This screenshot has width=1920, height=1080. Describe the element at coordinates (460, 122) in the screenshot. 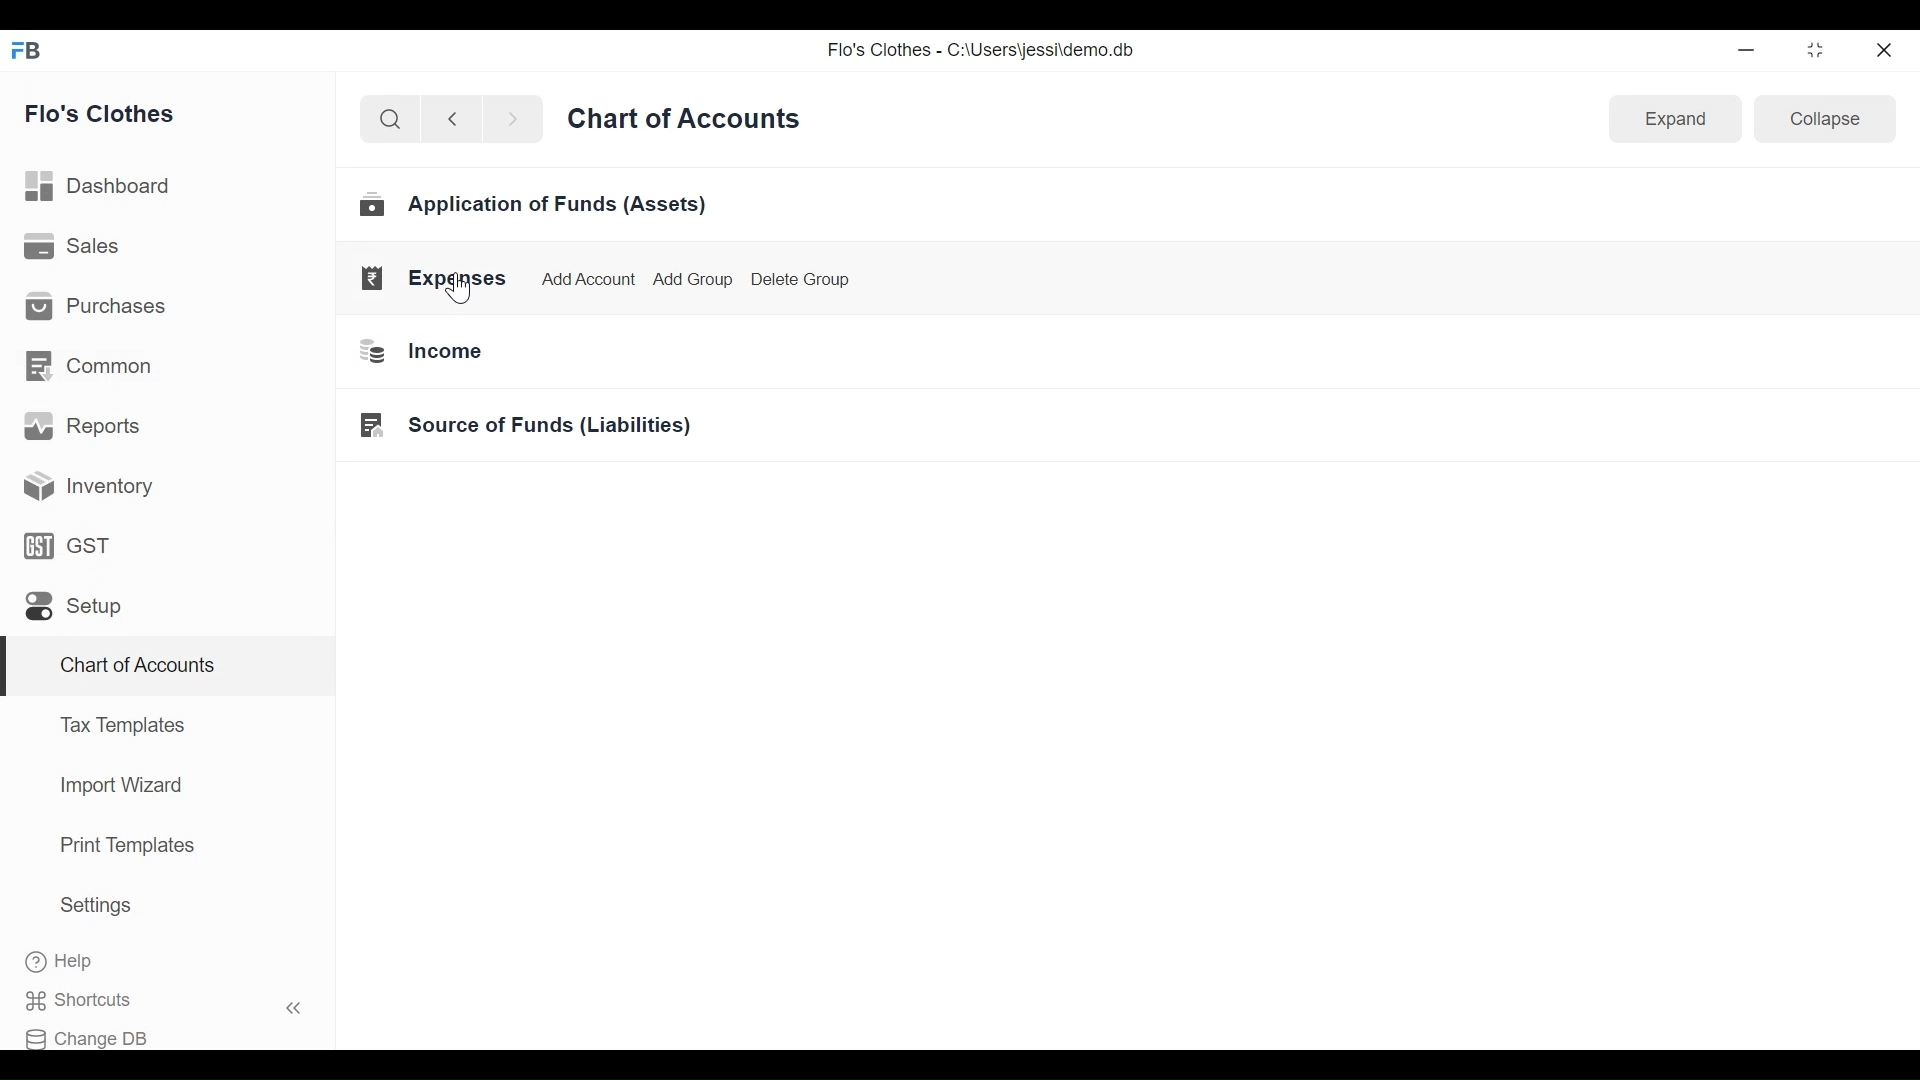

I see `back` at that location.